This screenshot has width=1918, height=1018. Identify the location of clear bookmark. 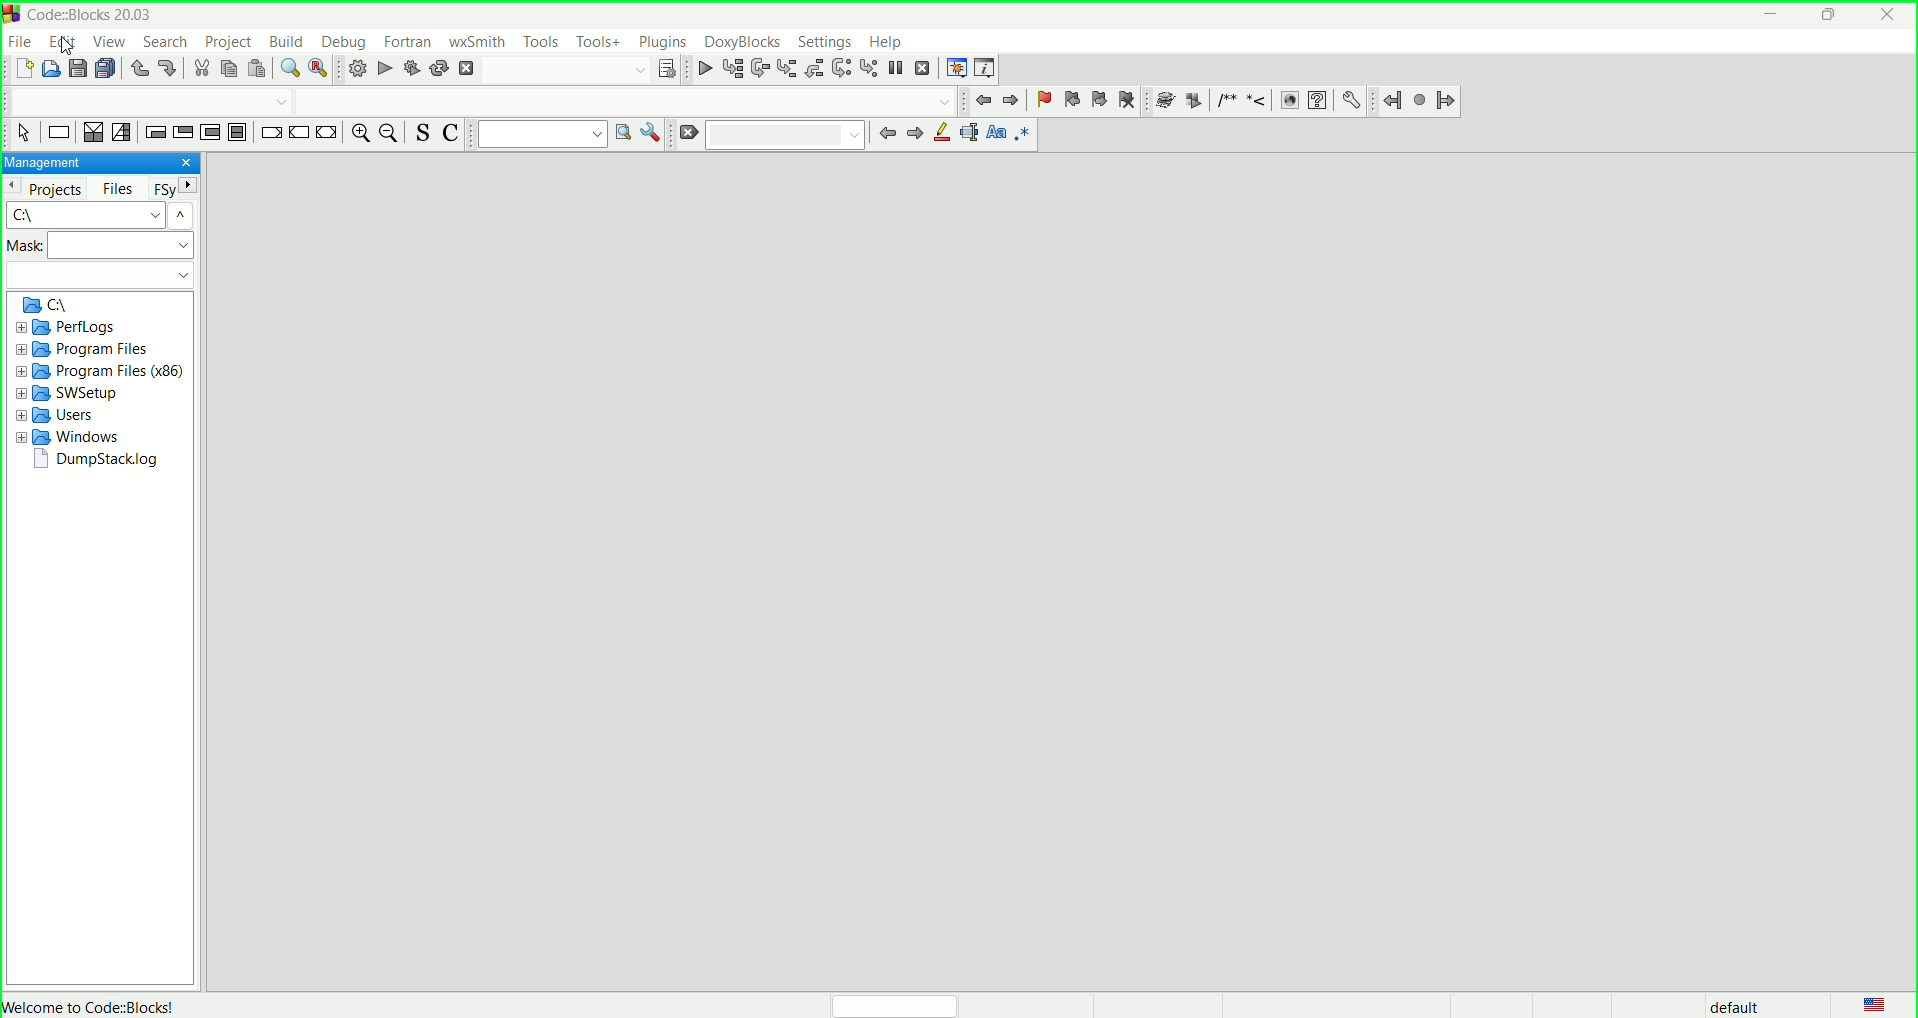
(1130, 98).